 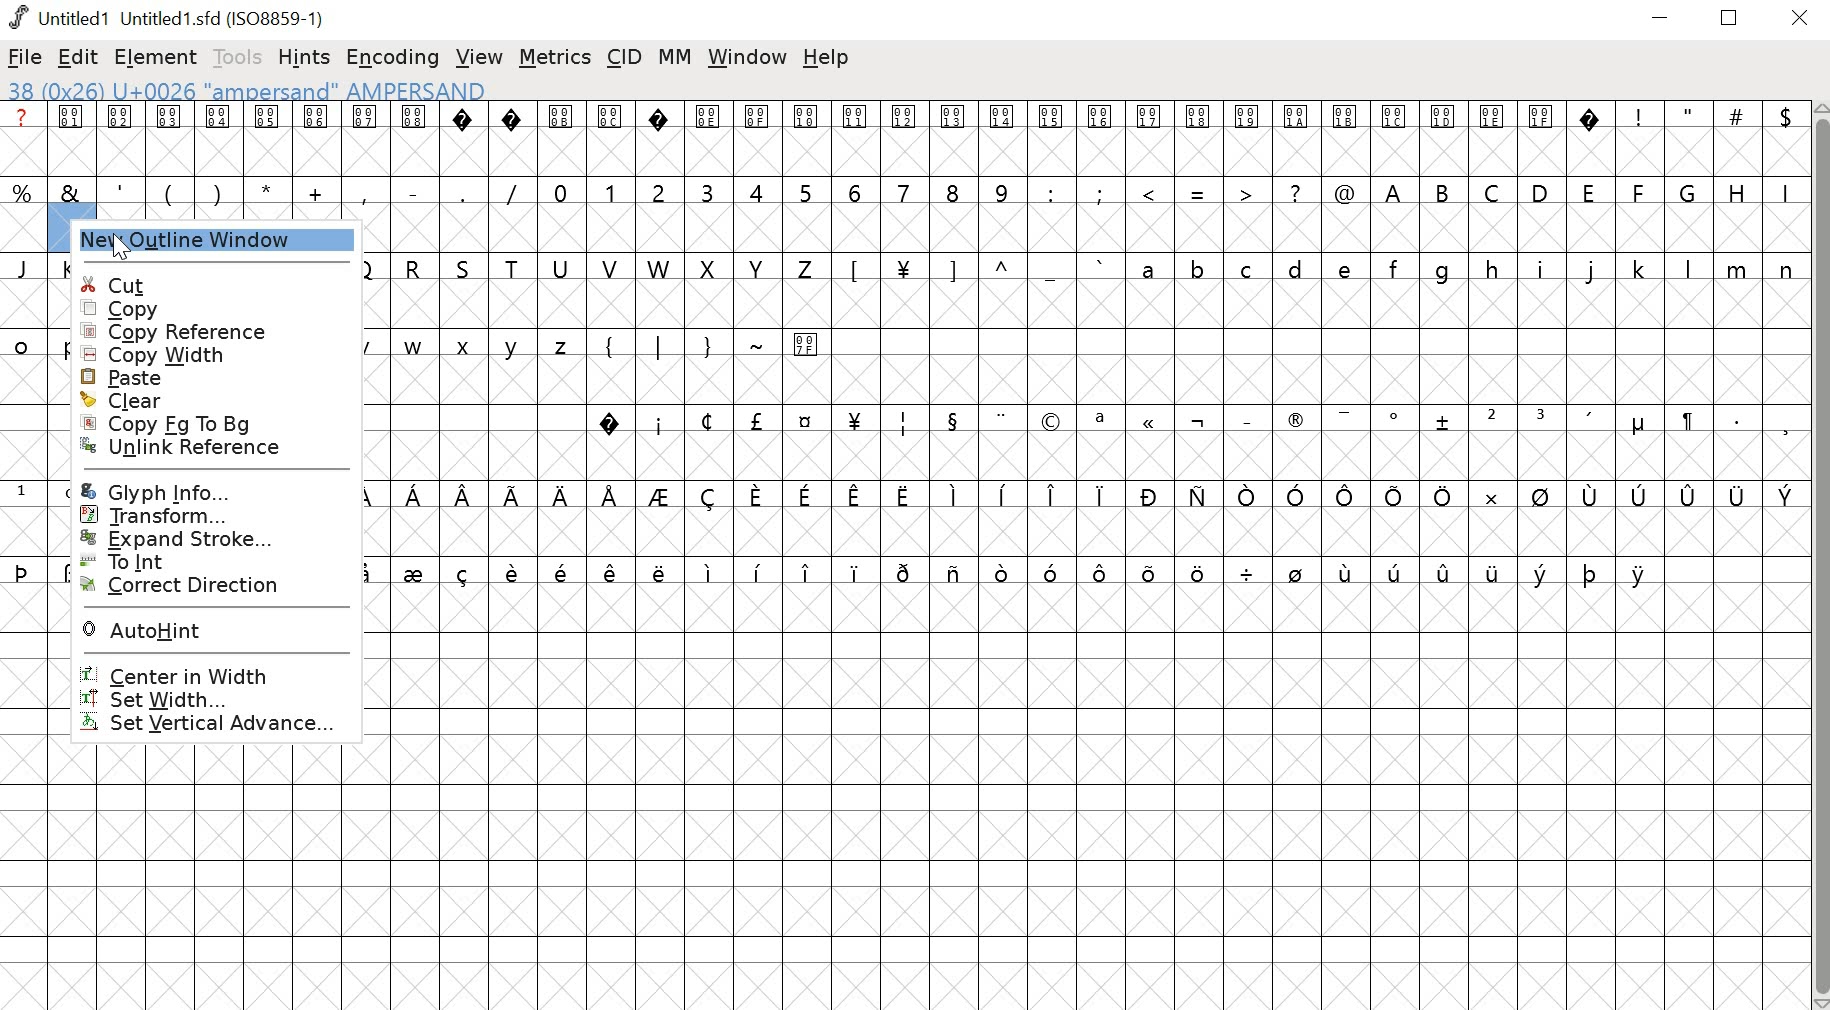 I want to click on ^, so click(x=1005, y=266).